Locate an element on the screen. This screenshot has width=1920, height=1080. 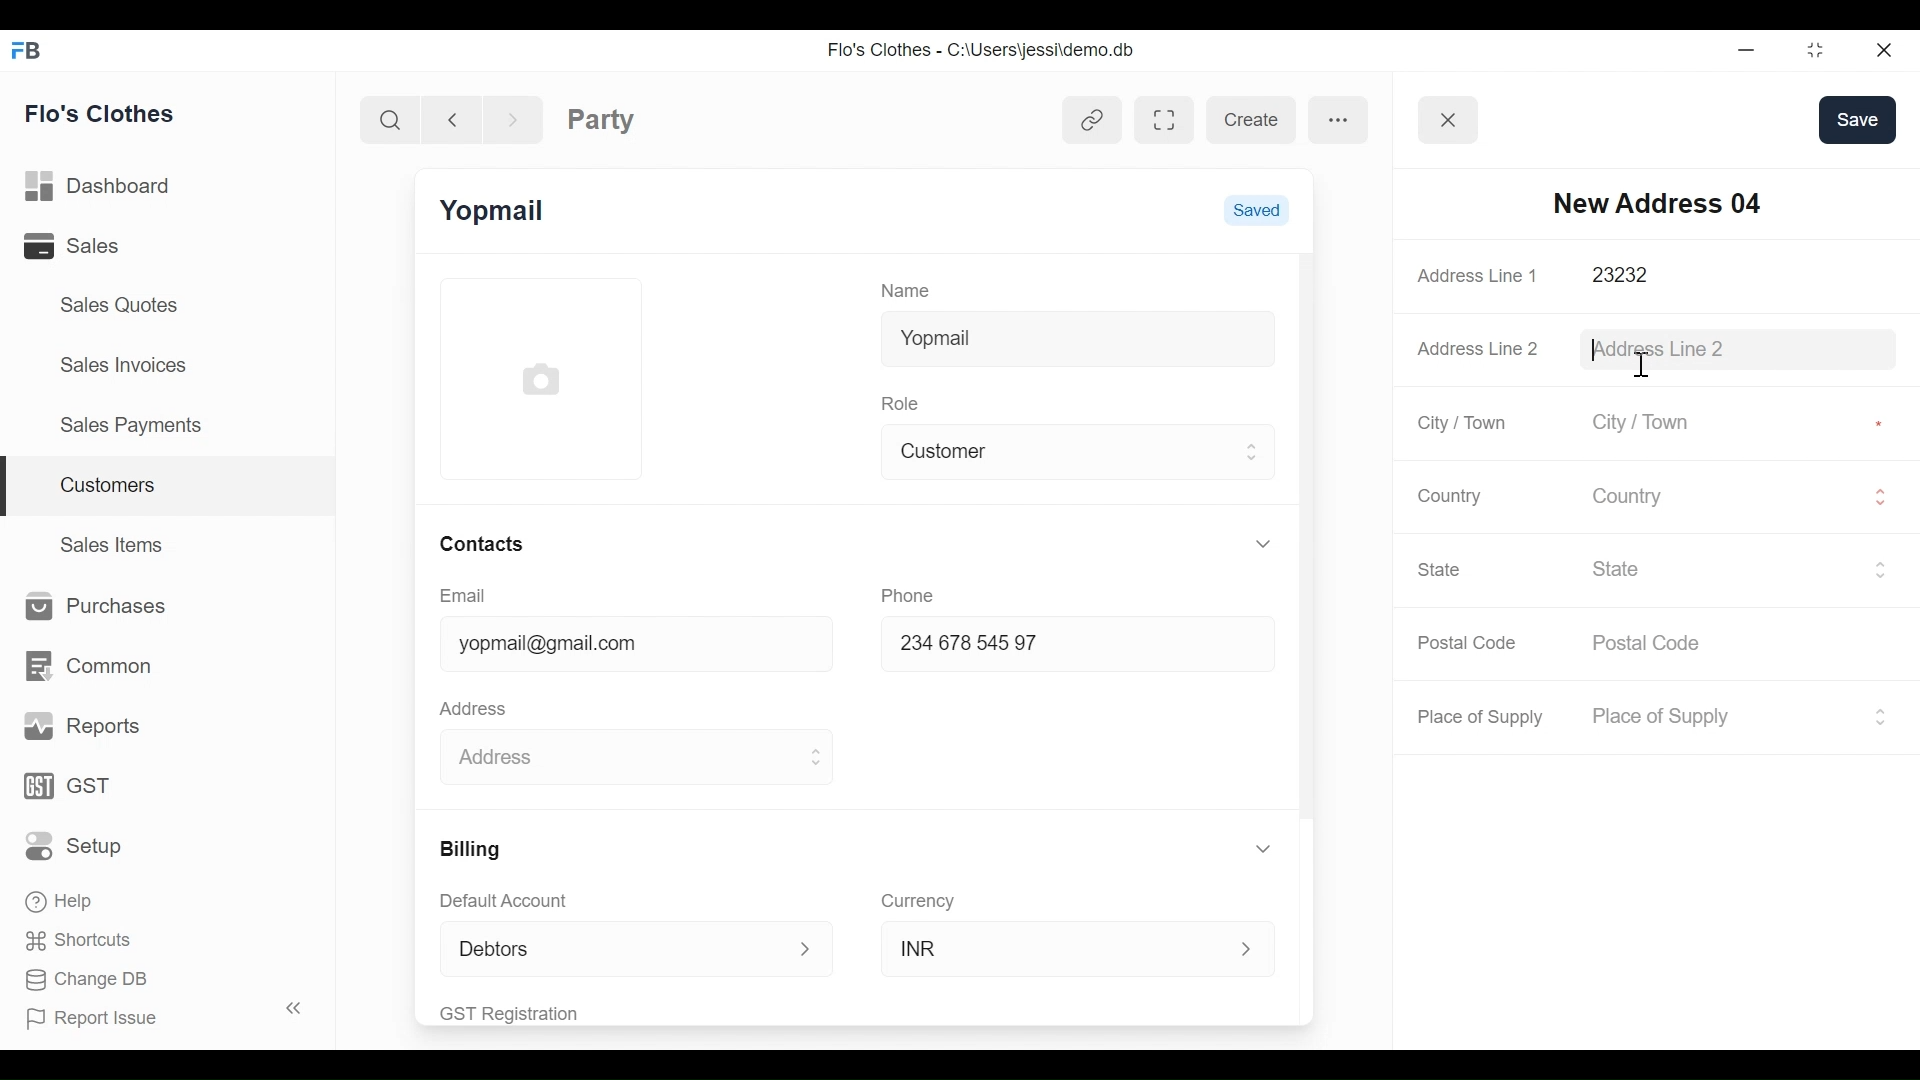
 is located at coordinates (1449, 120).